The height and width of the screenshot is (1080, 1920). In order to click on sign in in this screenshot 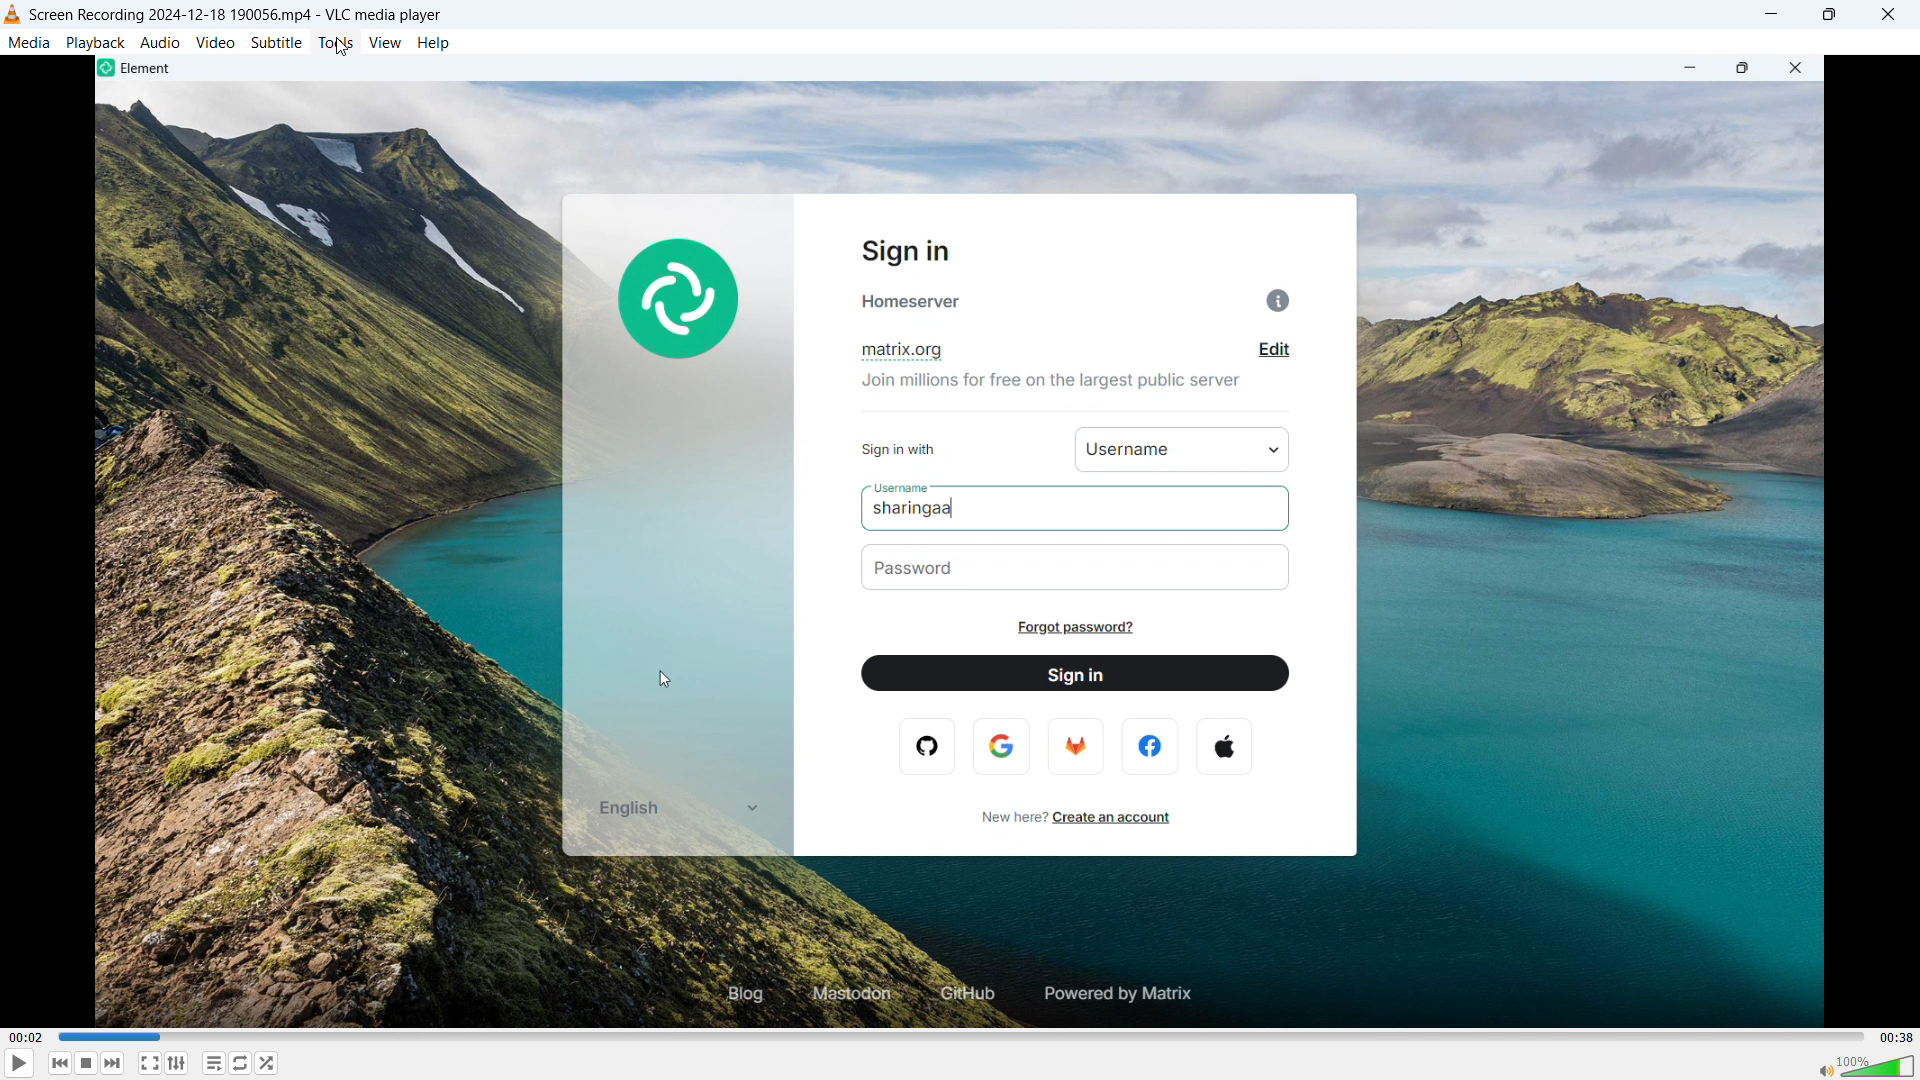, I will do `click(904, 251)`.